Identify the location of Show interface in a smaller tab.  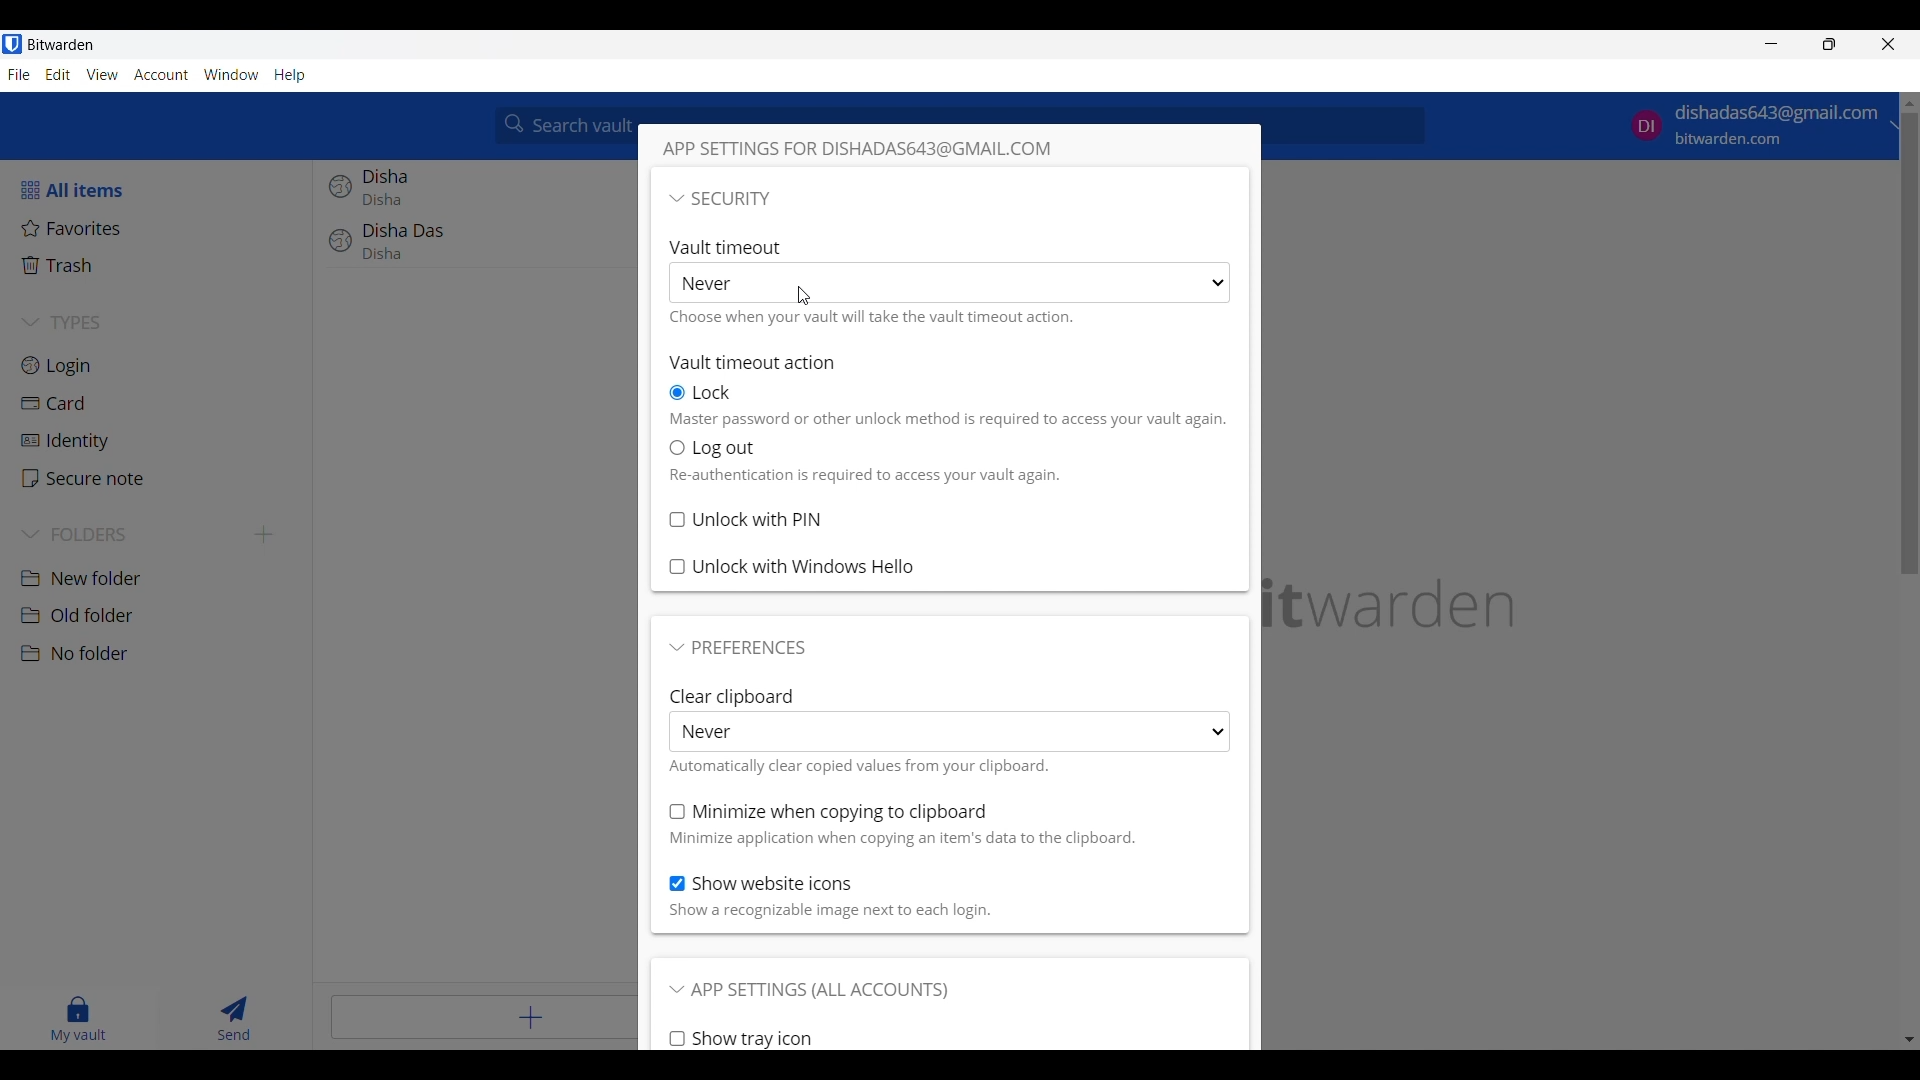
(1829, 43).